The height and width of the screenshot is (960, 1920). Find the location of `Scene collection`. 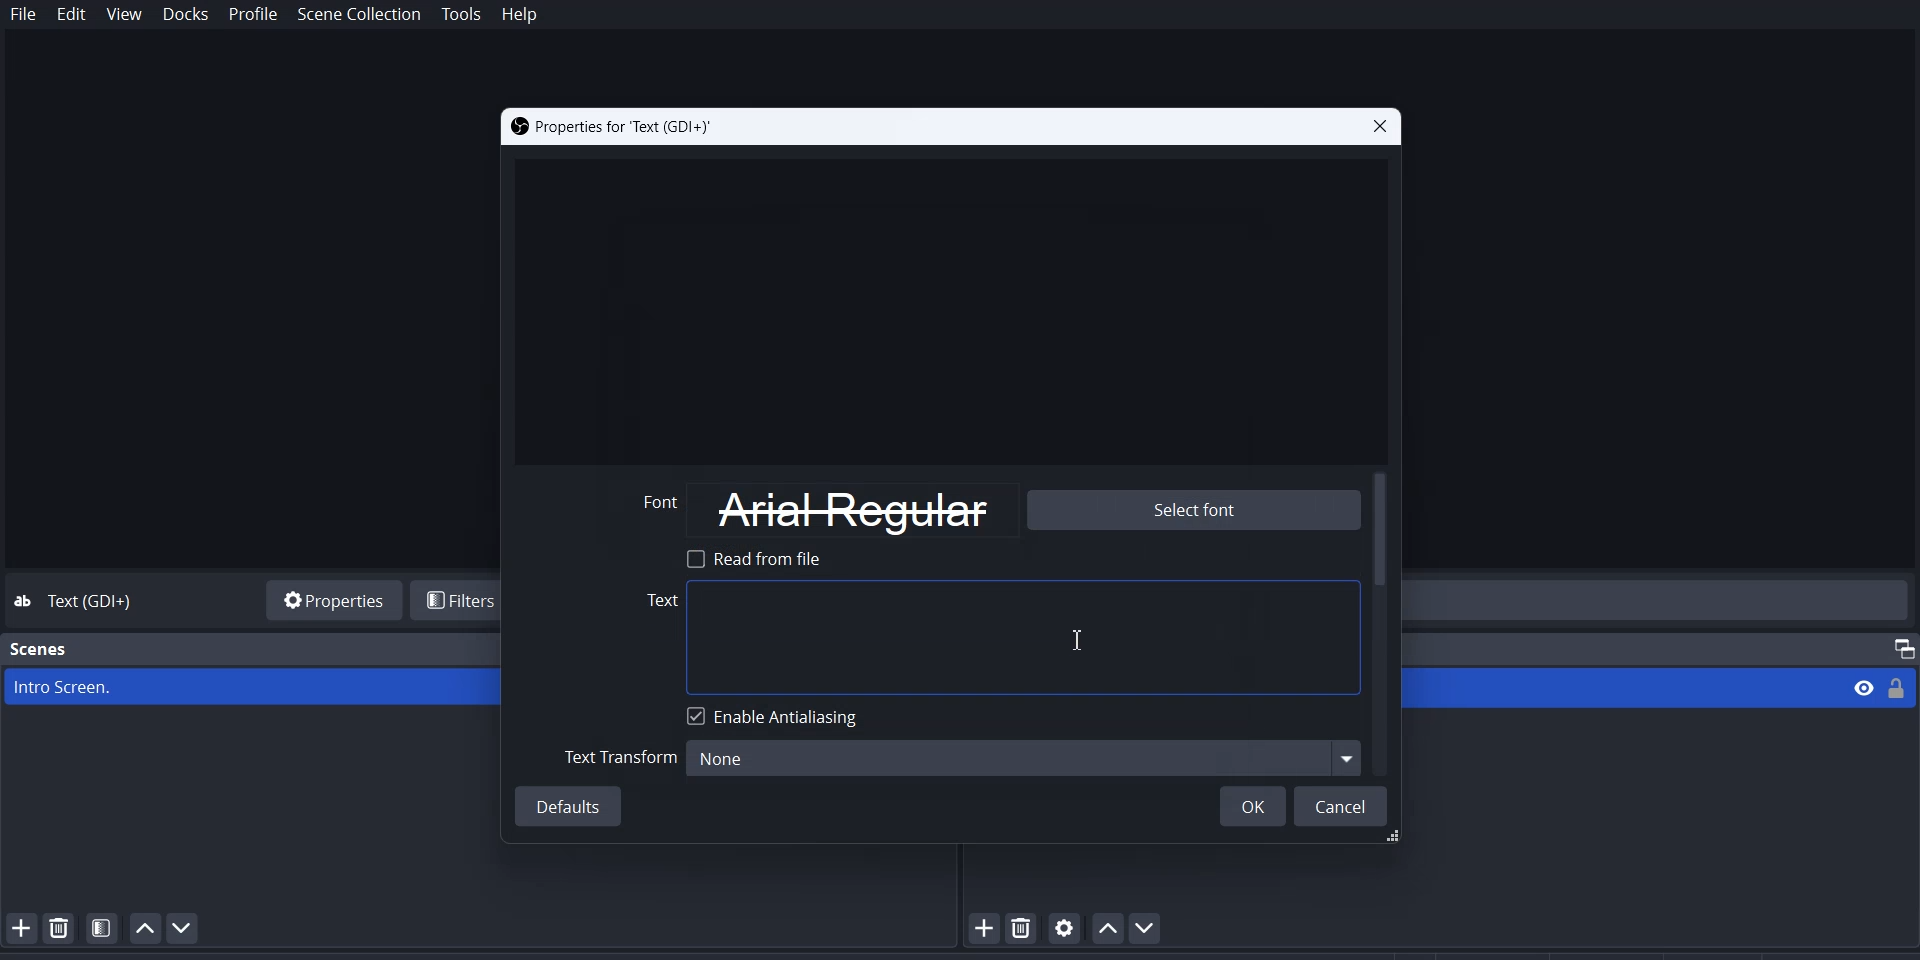

Scene collection is located at coordinates (361, 15).